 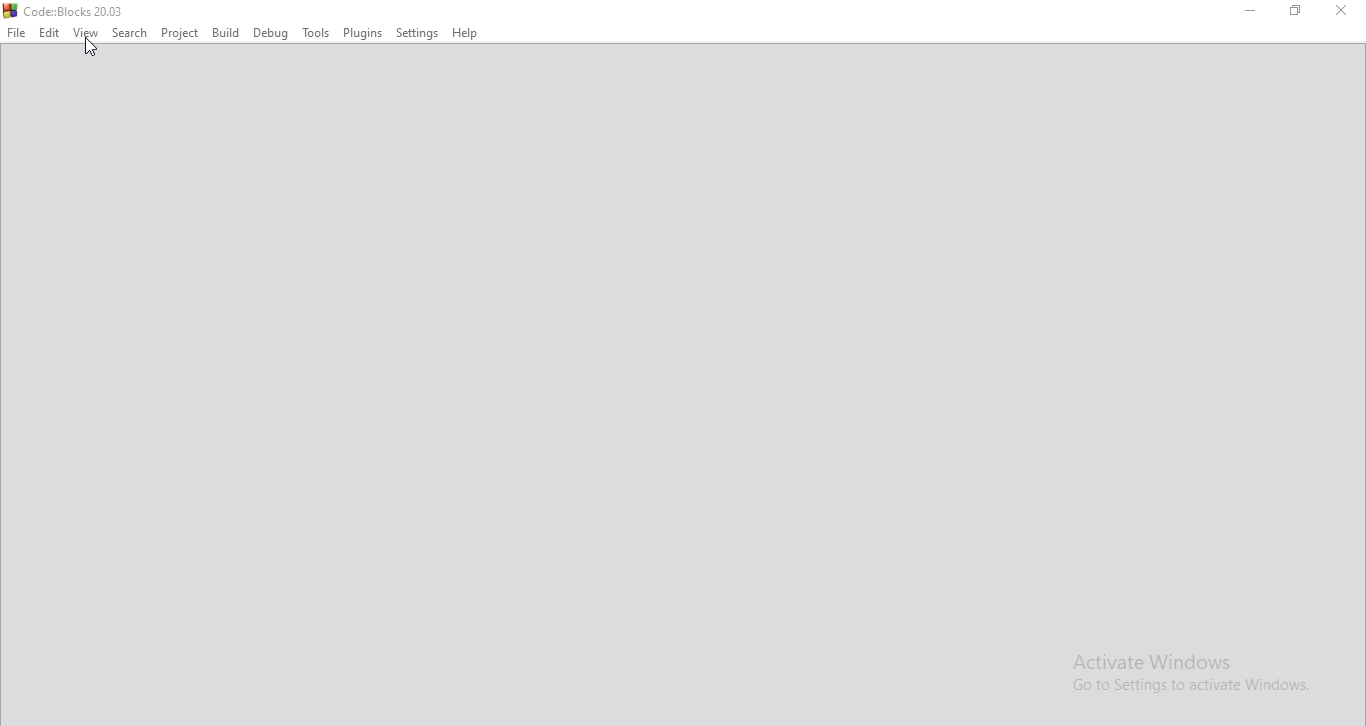 I want to click on Project , so click(x=181, y=33).